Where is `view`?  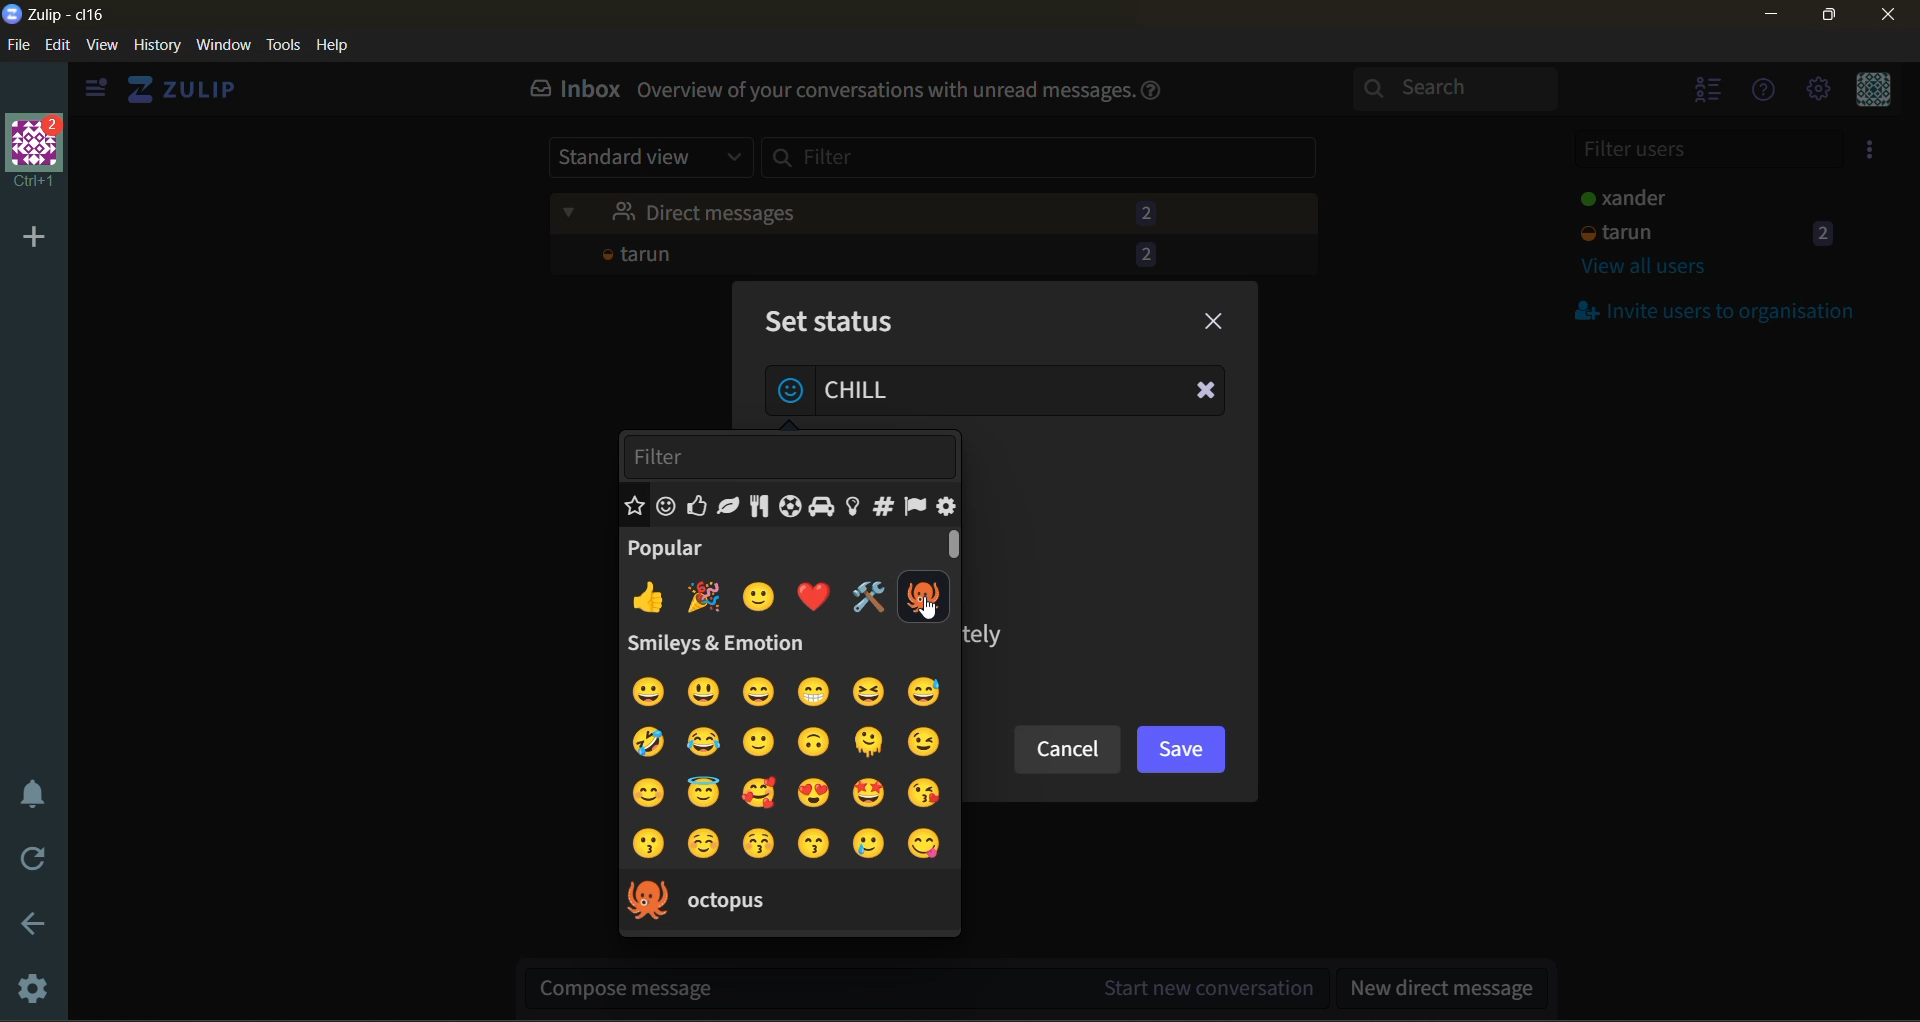
view is located at coordinates (108, 46).